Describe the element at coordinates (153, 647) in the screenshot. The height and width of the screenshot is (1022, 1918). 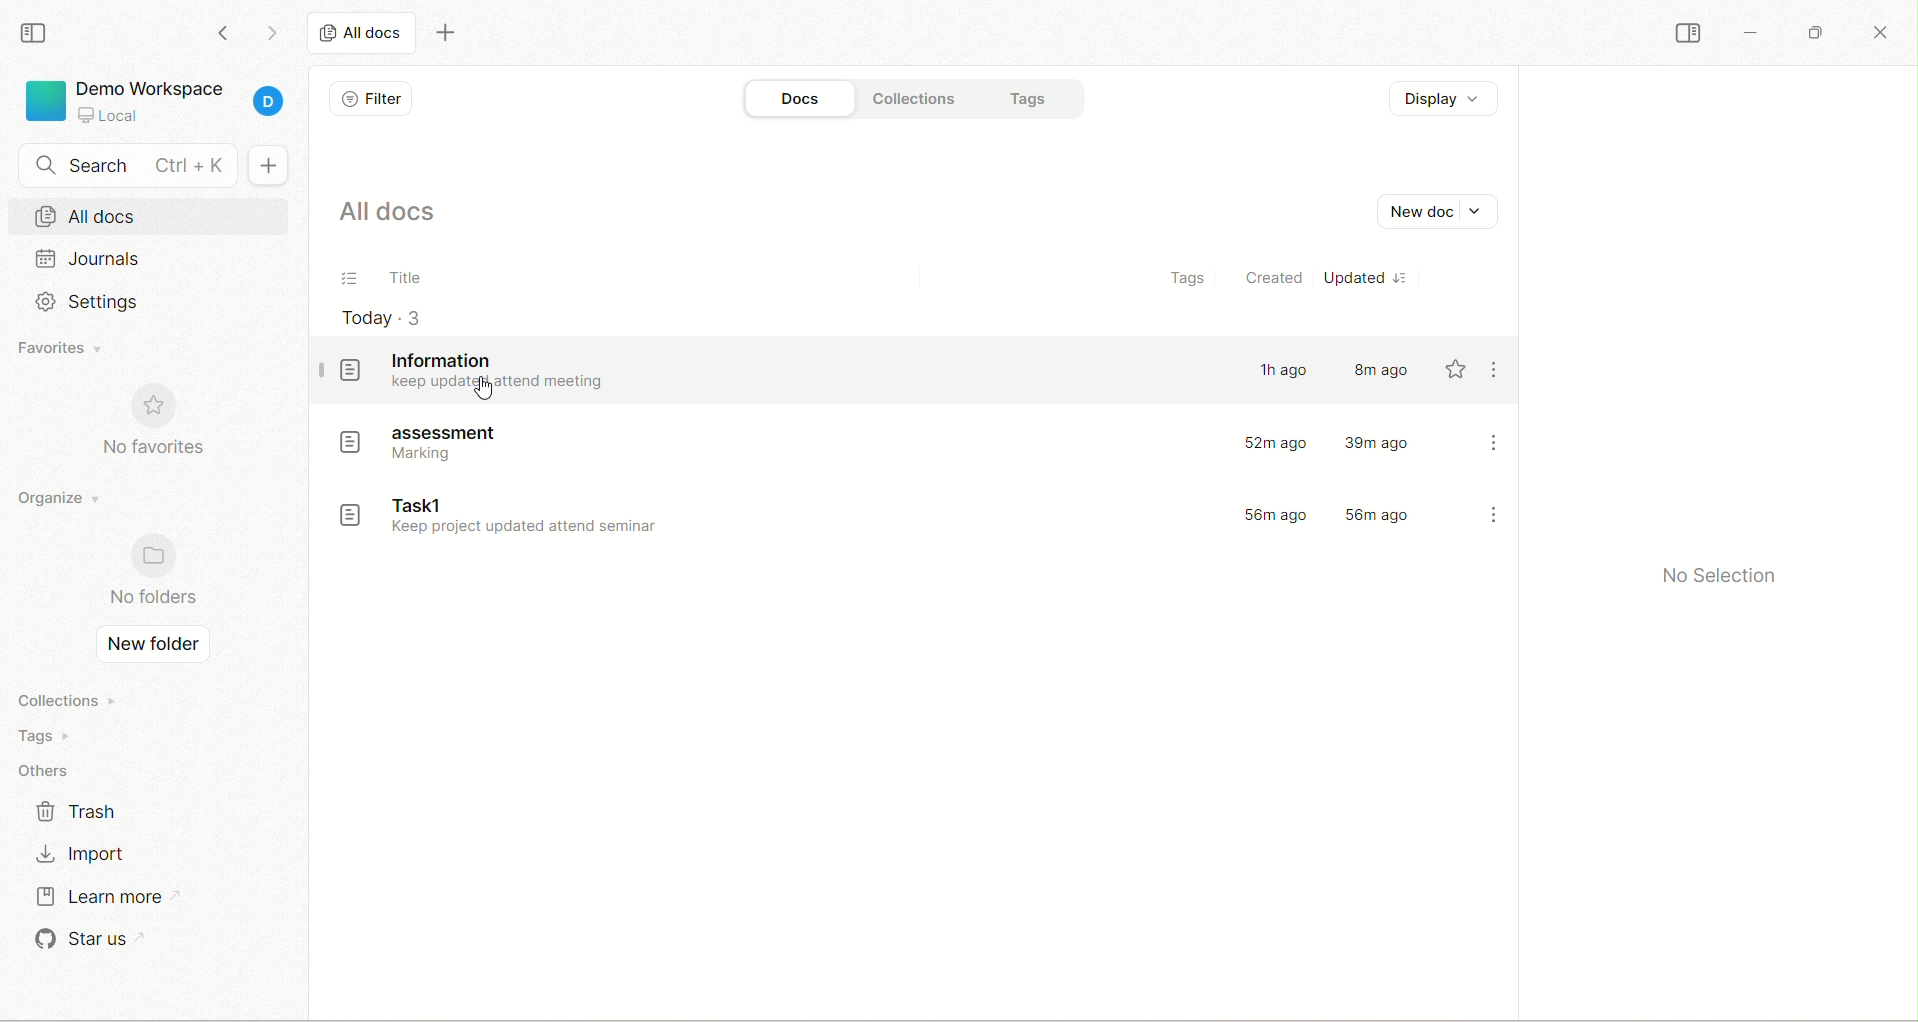
I see `new folder` at that location.